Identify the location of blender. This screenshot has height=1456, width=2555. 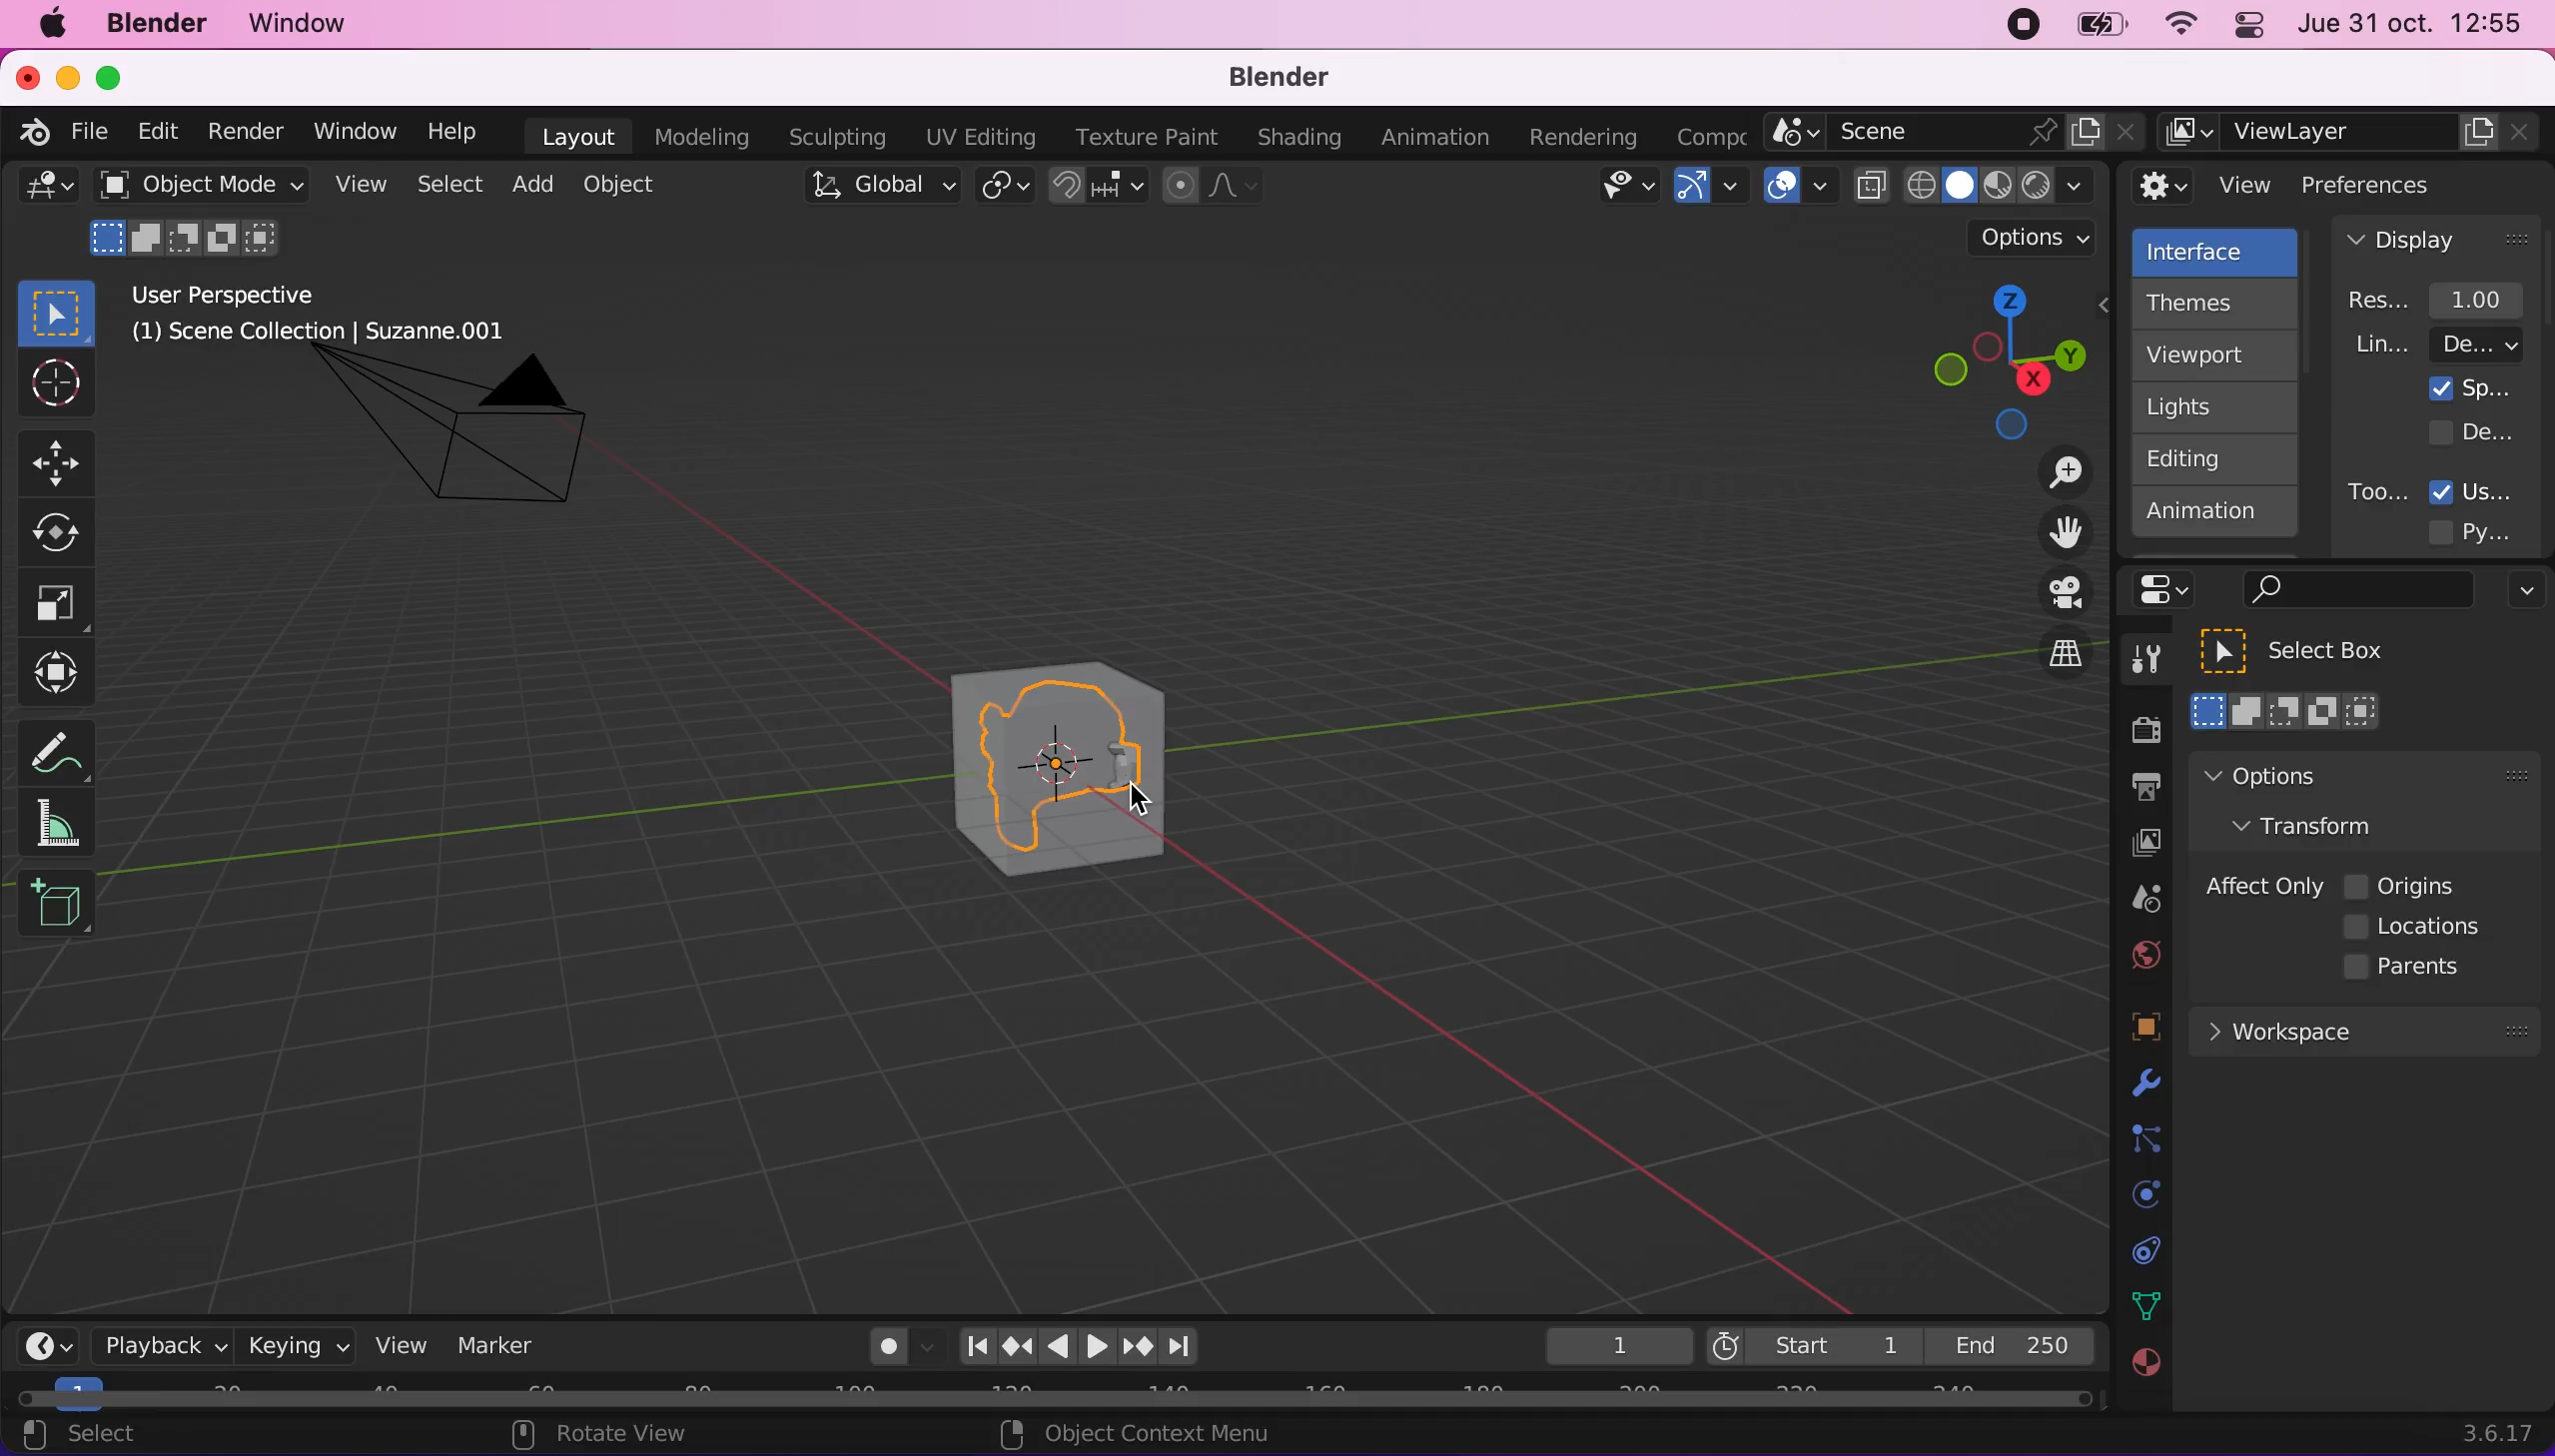
(27, 129).